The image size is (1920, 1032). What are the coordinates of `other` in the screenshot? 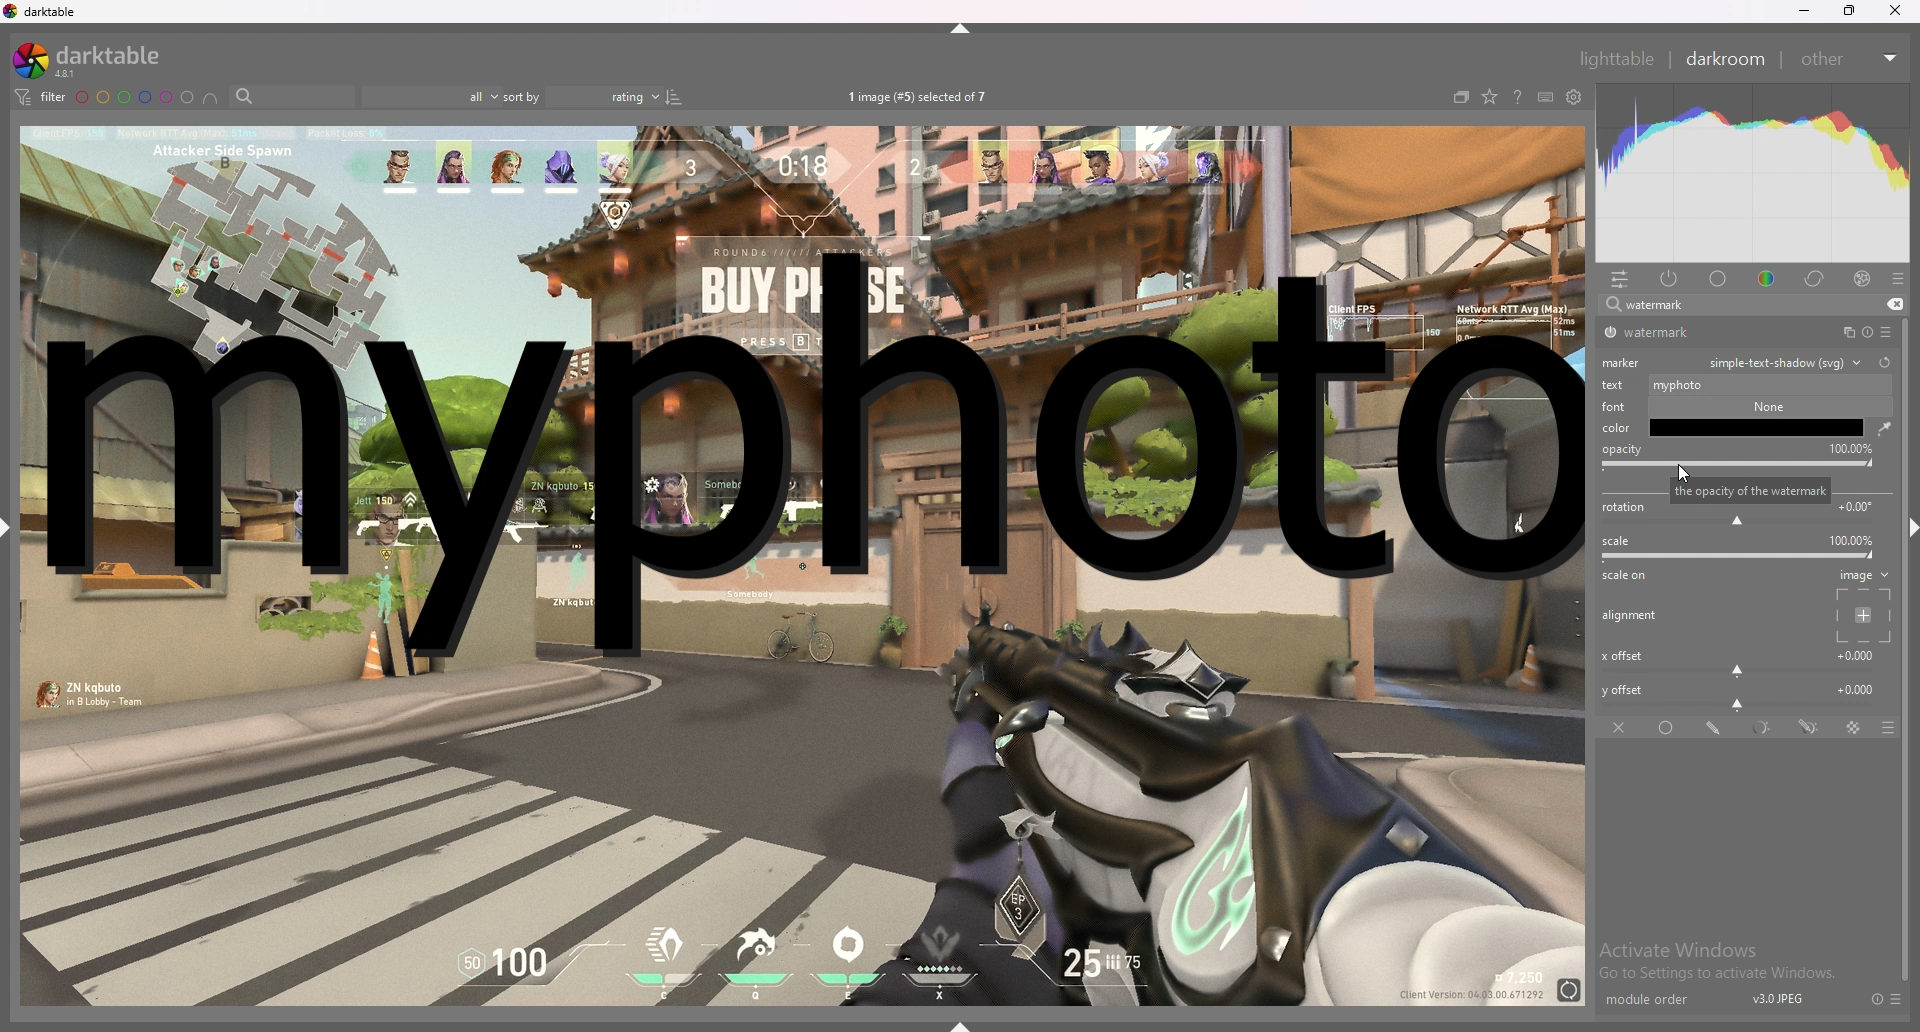 It's located at (1848, 59).